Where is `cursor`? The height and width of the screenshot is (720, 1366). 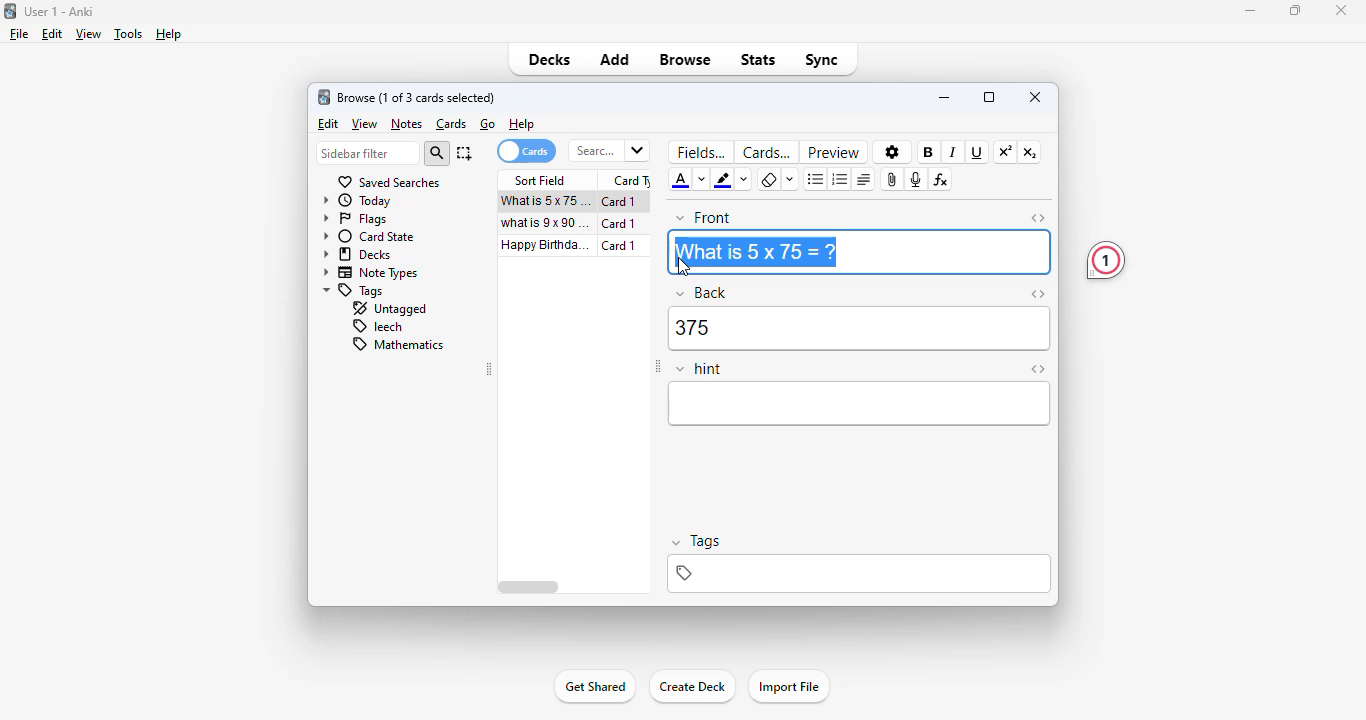 cursor is located at coordinates (685, 267).